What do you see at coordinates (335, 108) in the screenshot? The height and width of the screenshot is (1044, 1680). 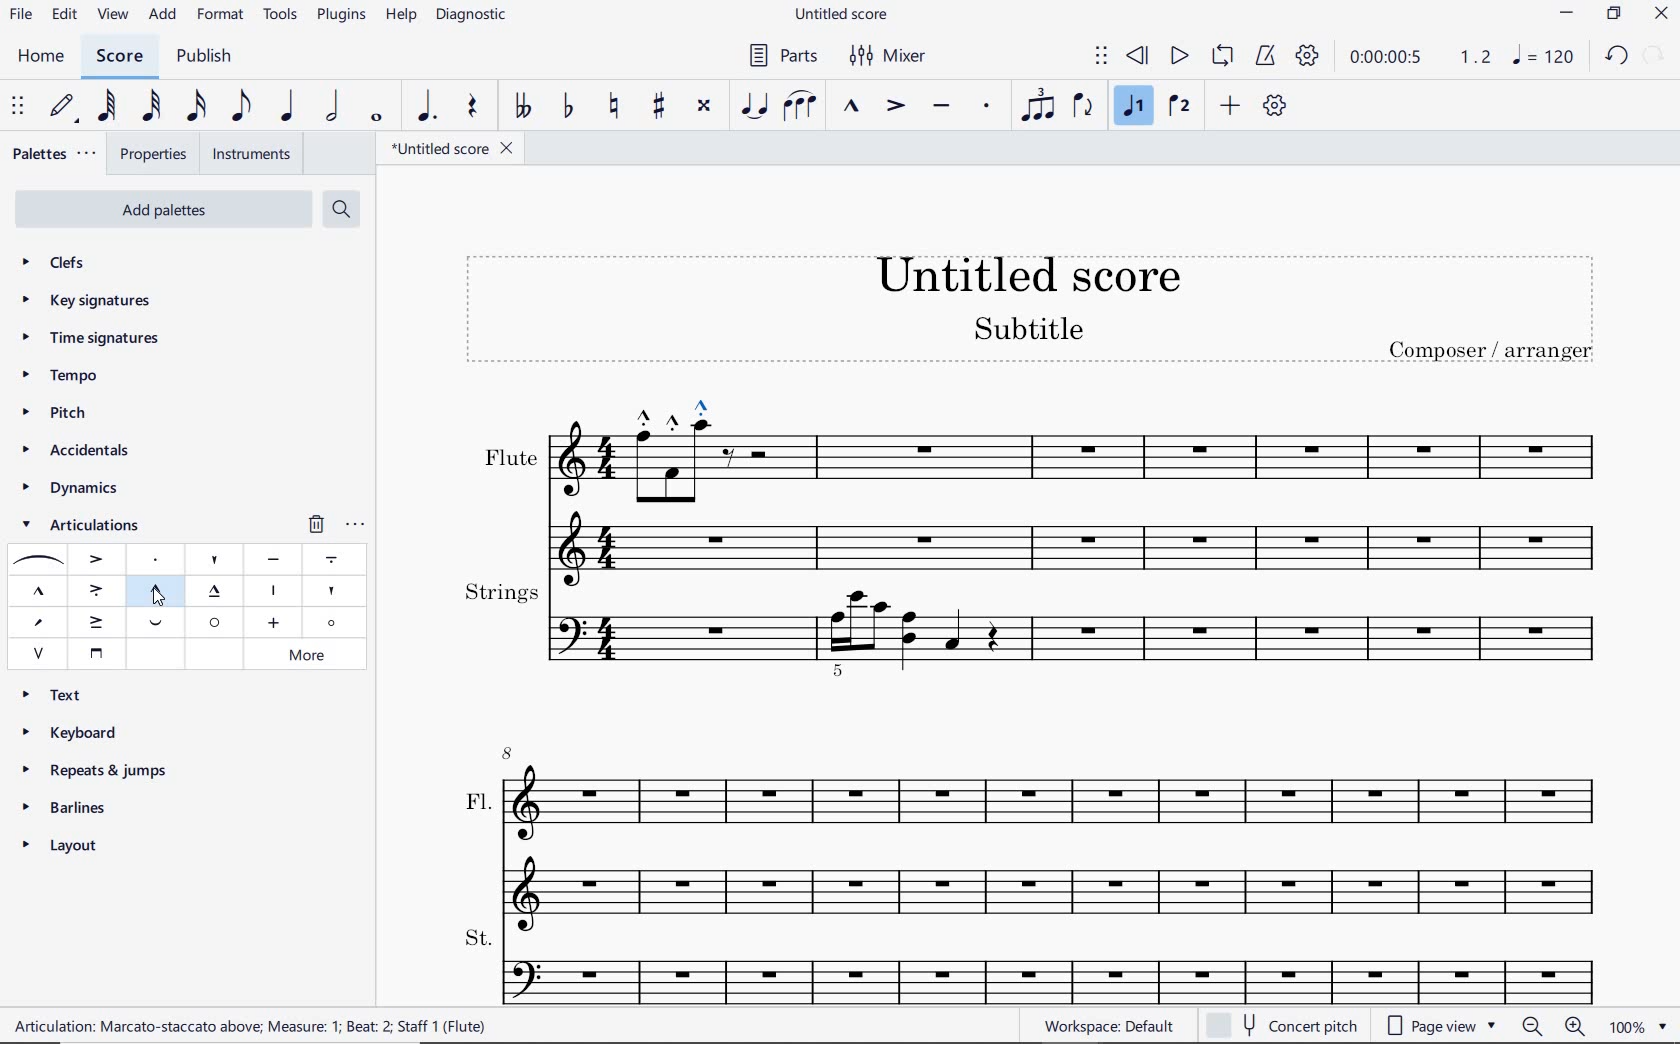 I see `HALF NOTE` at bounding box center [335, 108].